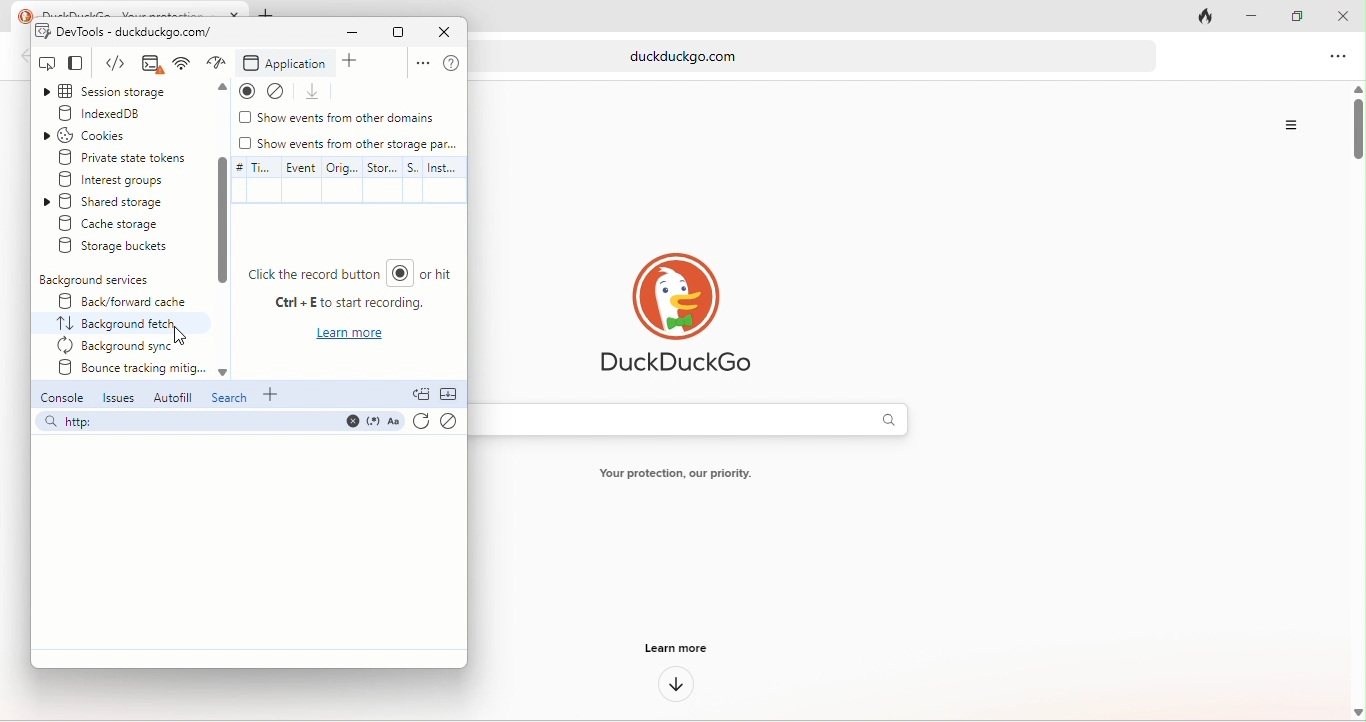 This screenshot has height=722, width=1366. Describe the element at coordinates (686, 475) in the screenshot. I see `text` at that location.